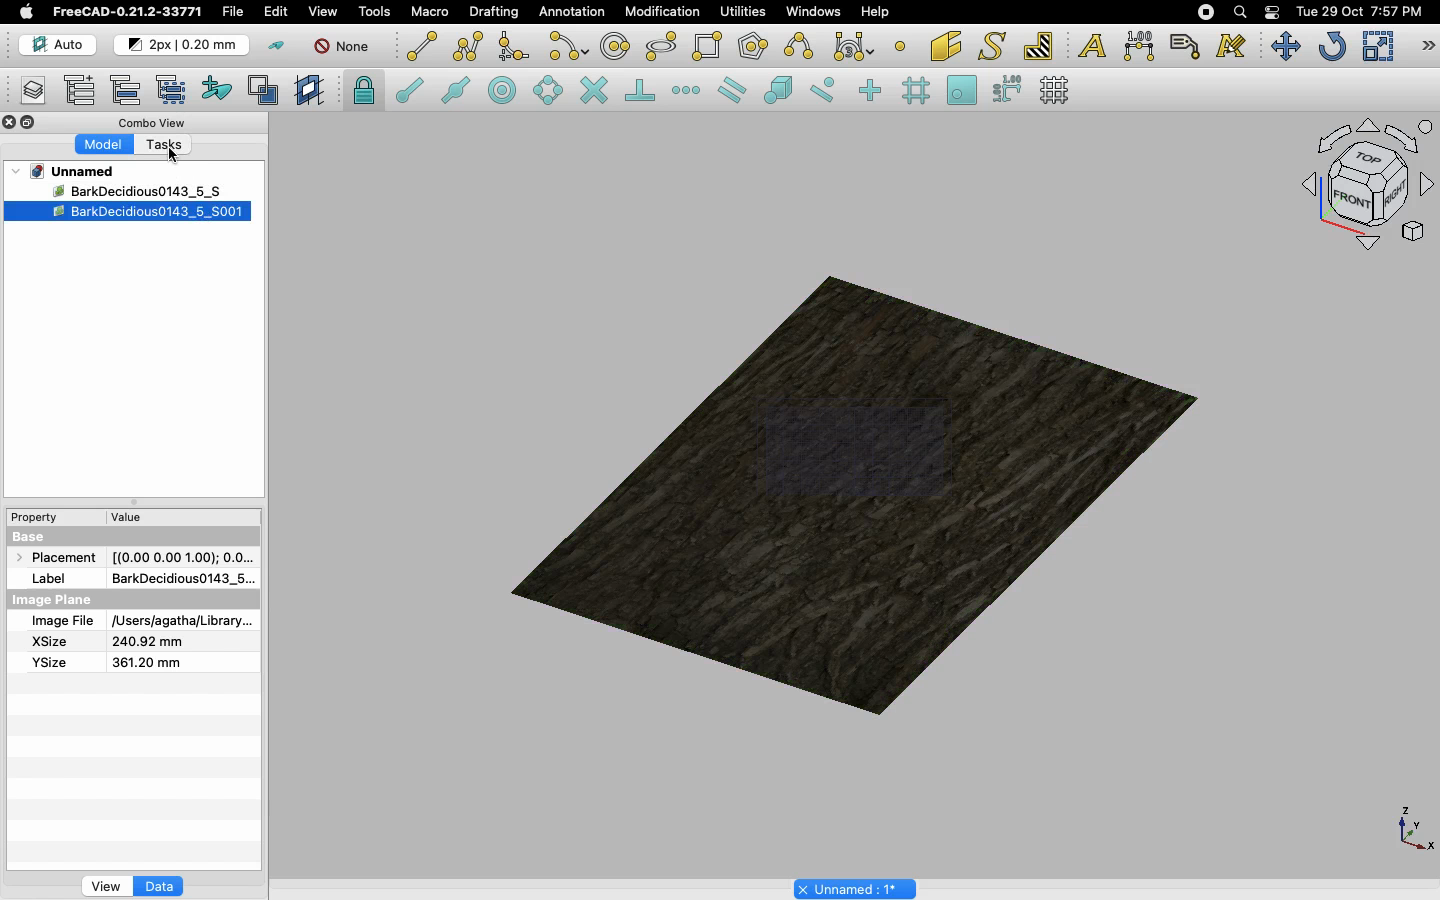 This screenshot has height=900, width=1440. Describe the element at coordinates (431, 12) in the screenshot. I see `Macro` at that location.